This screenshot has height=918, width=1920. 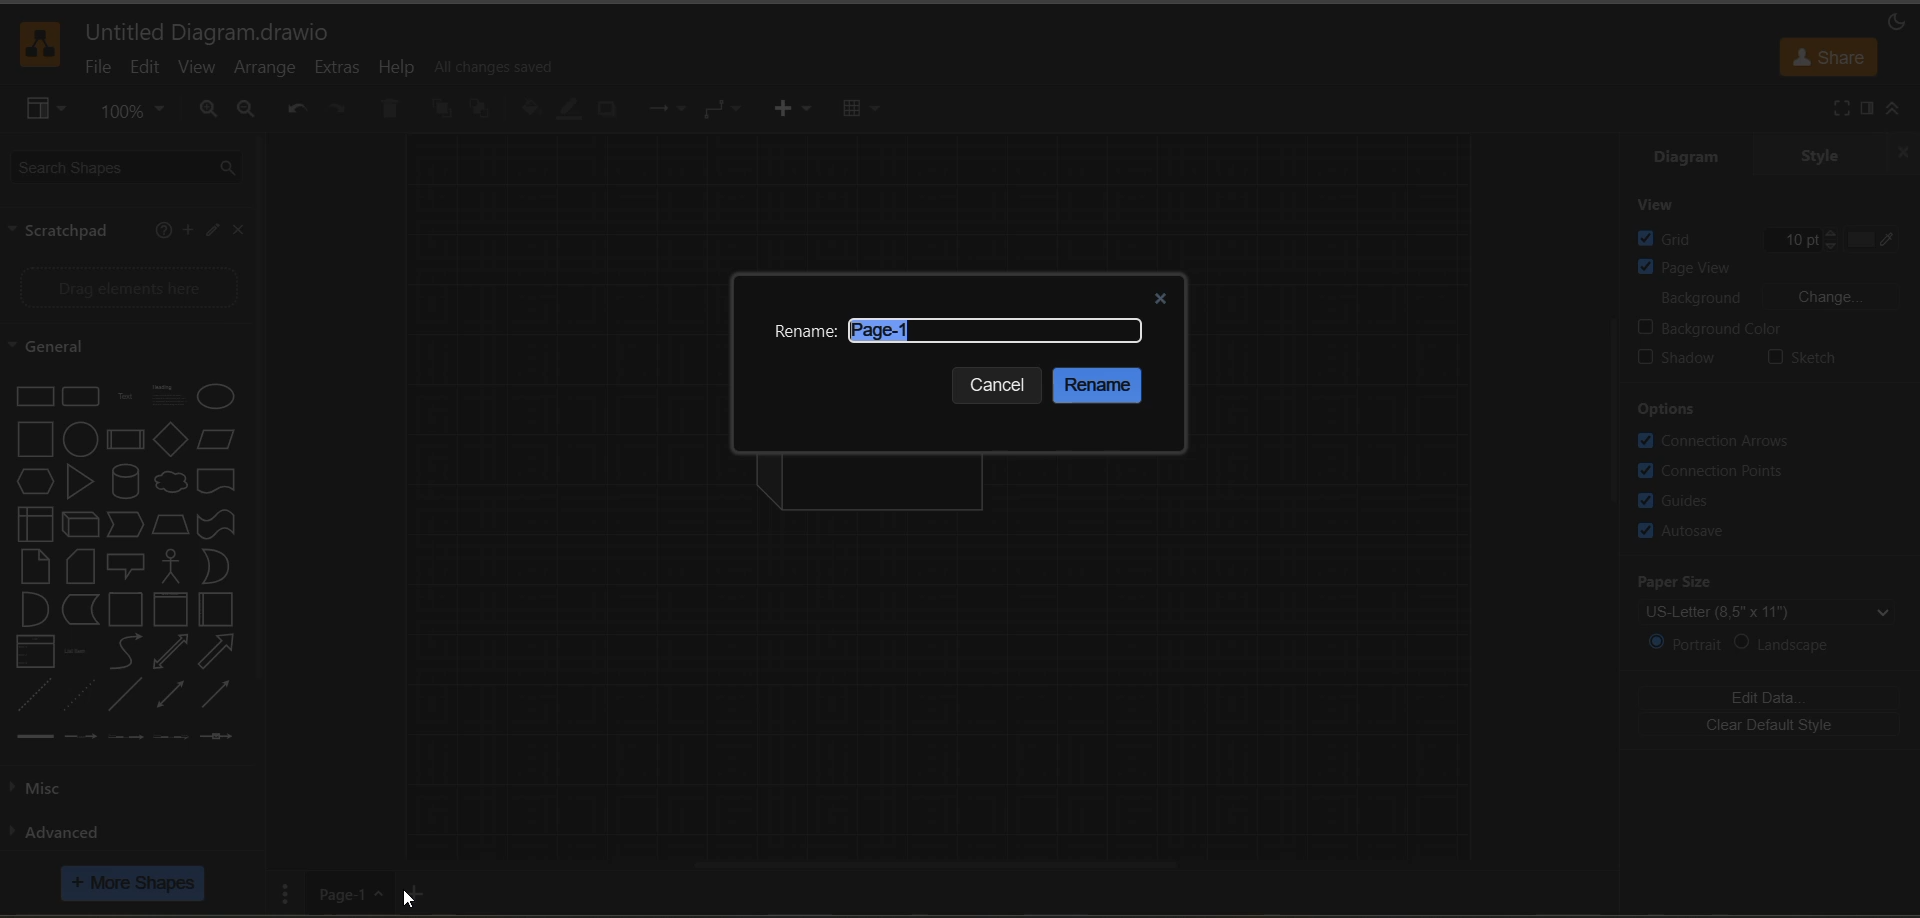 What do you see at coordinates (1800, 358) in the screenshot?
I see `sketch` at bounding box center [1800, 358].